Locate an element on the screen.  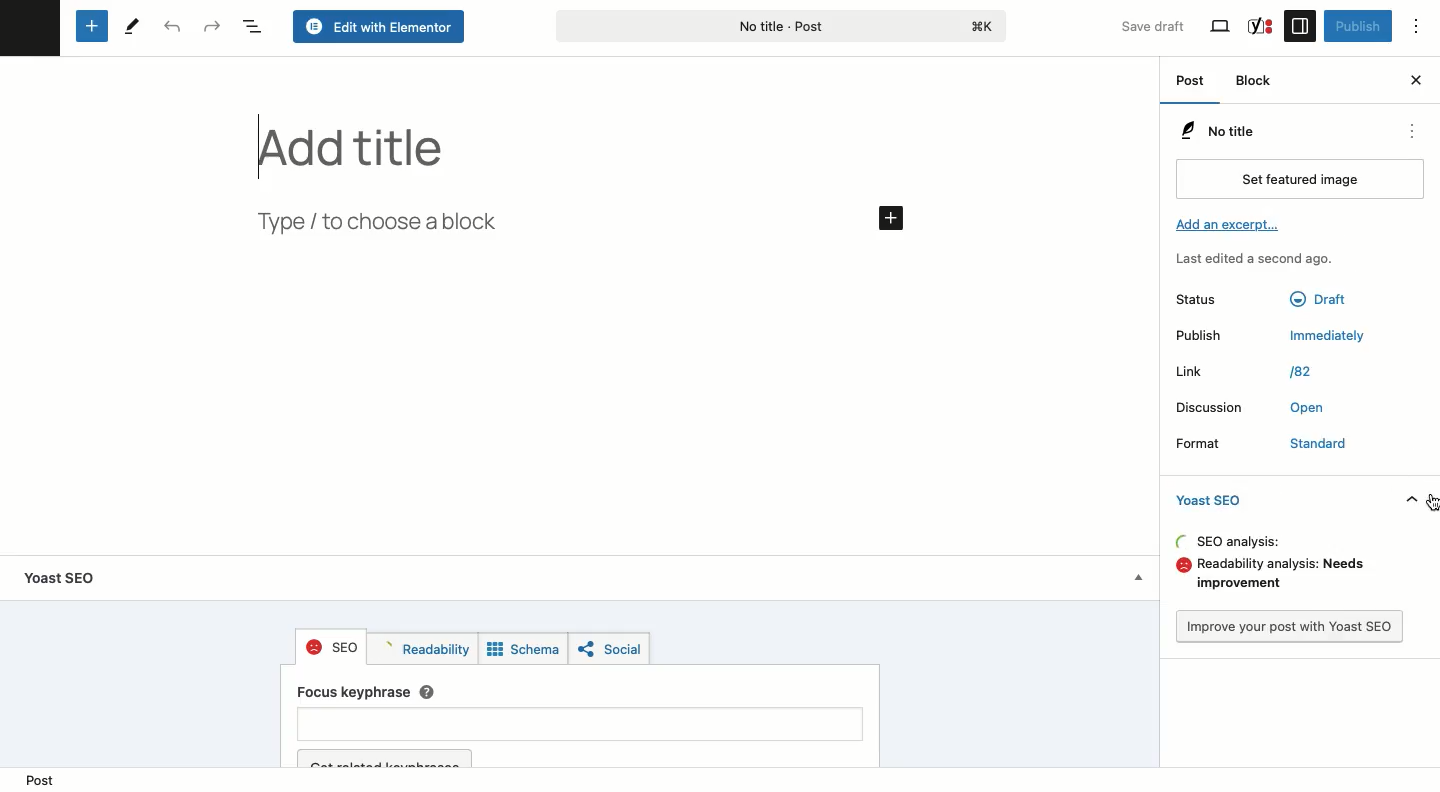
Edit with elementor is located at coordinates (376, 26).